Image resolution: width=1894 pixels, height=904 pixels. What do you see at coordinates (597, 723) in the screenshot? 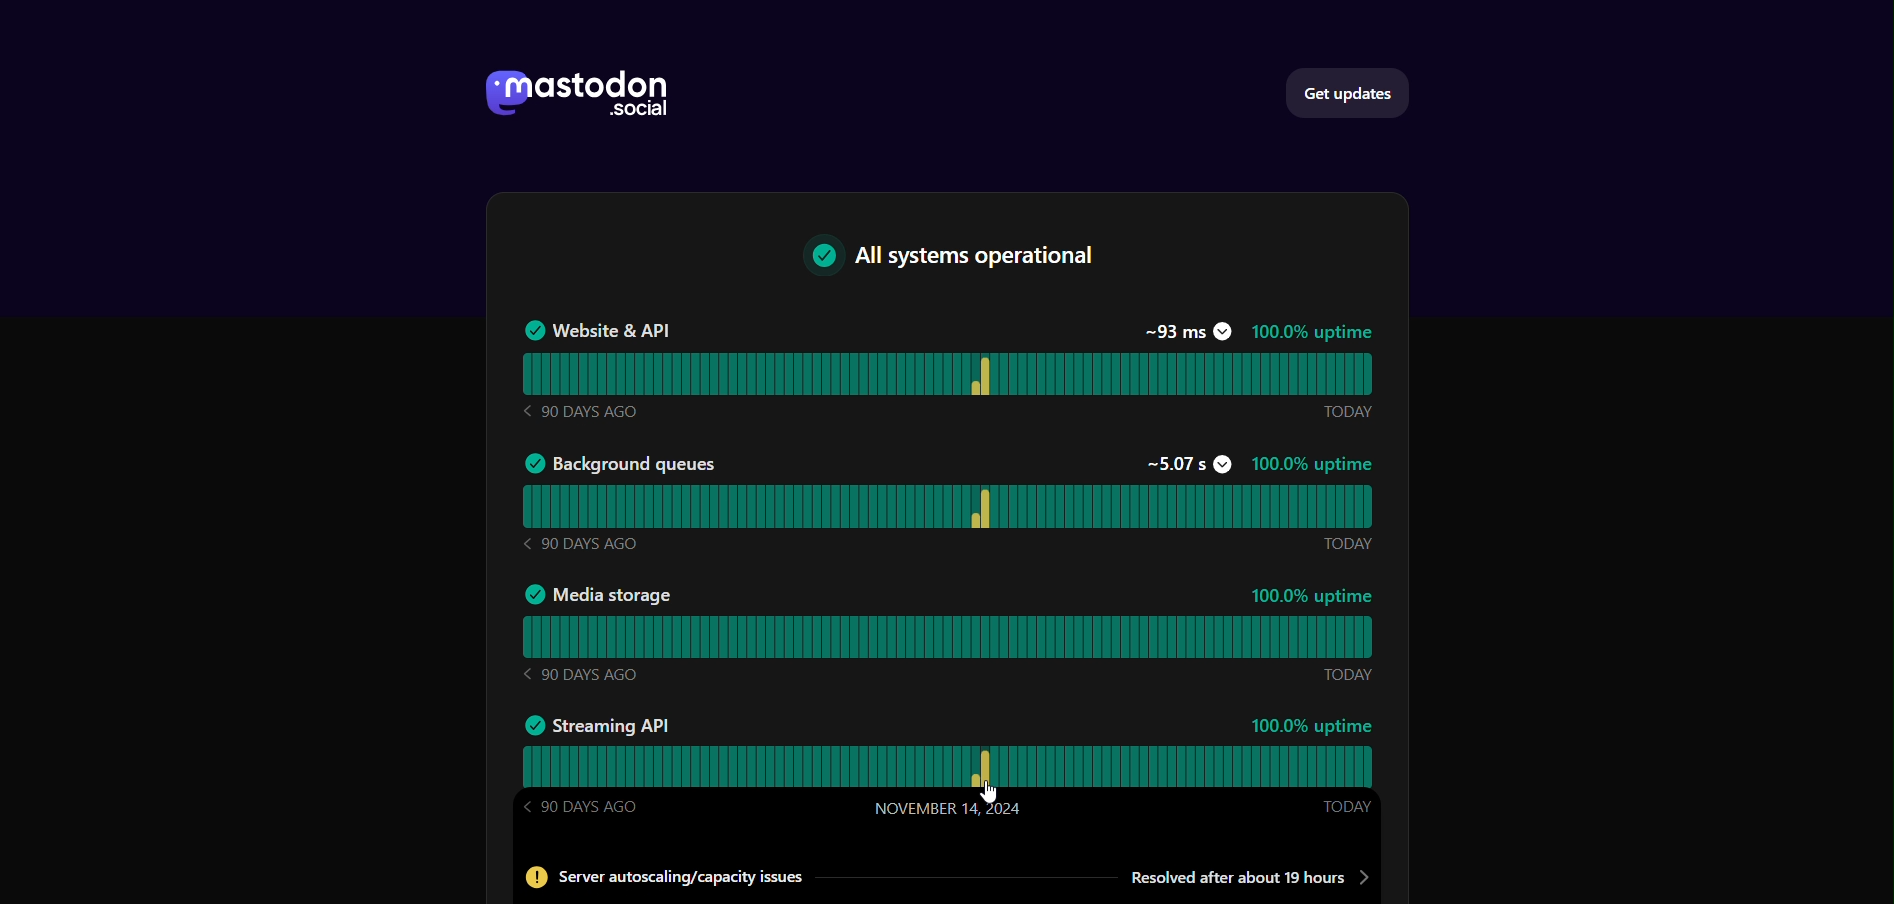
I see `Streaming API` at bounding box center [597, 723].